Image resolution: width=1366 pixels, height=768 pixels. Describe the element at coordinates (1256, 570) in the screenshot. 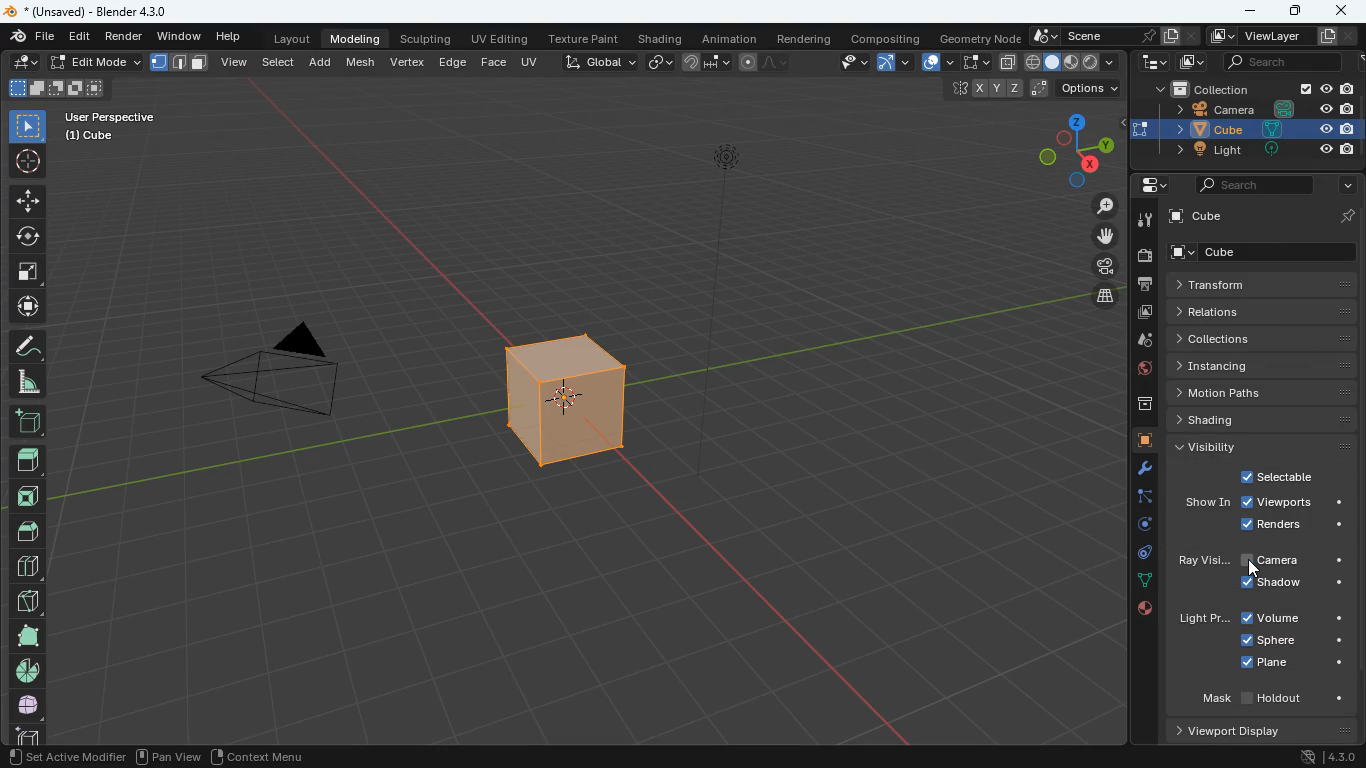

I see `cursor` at that location.